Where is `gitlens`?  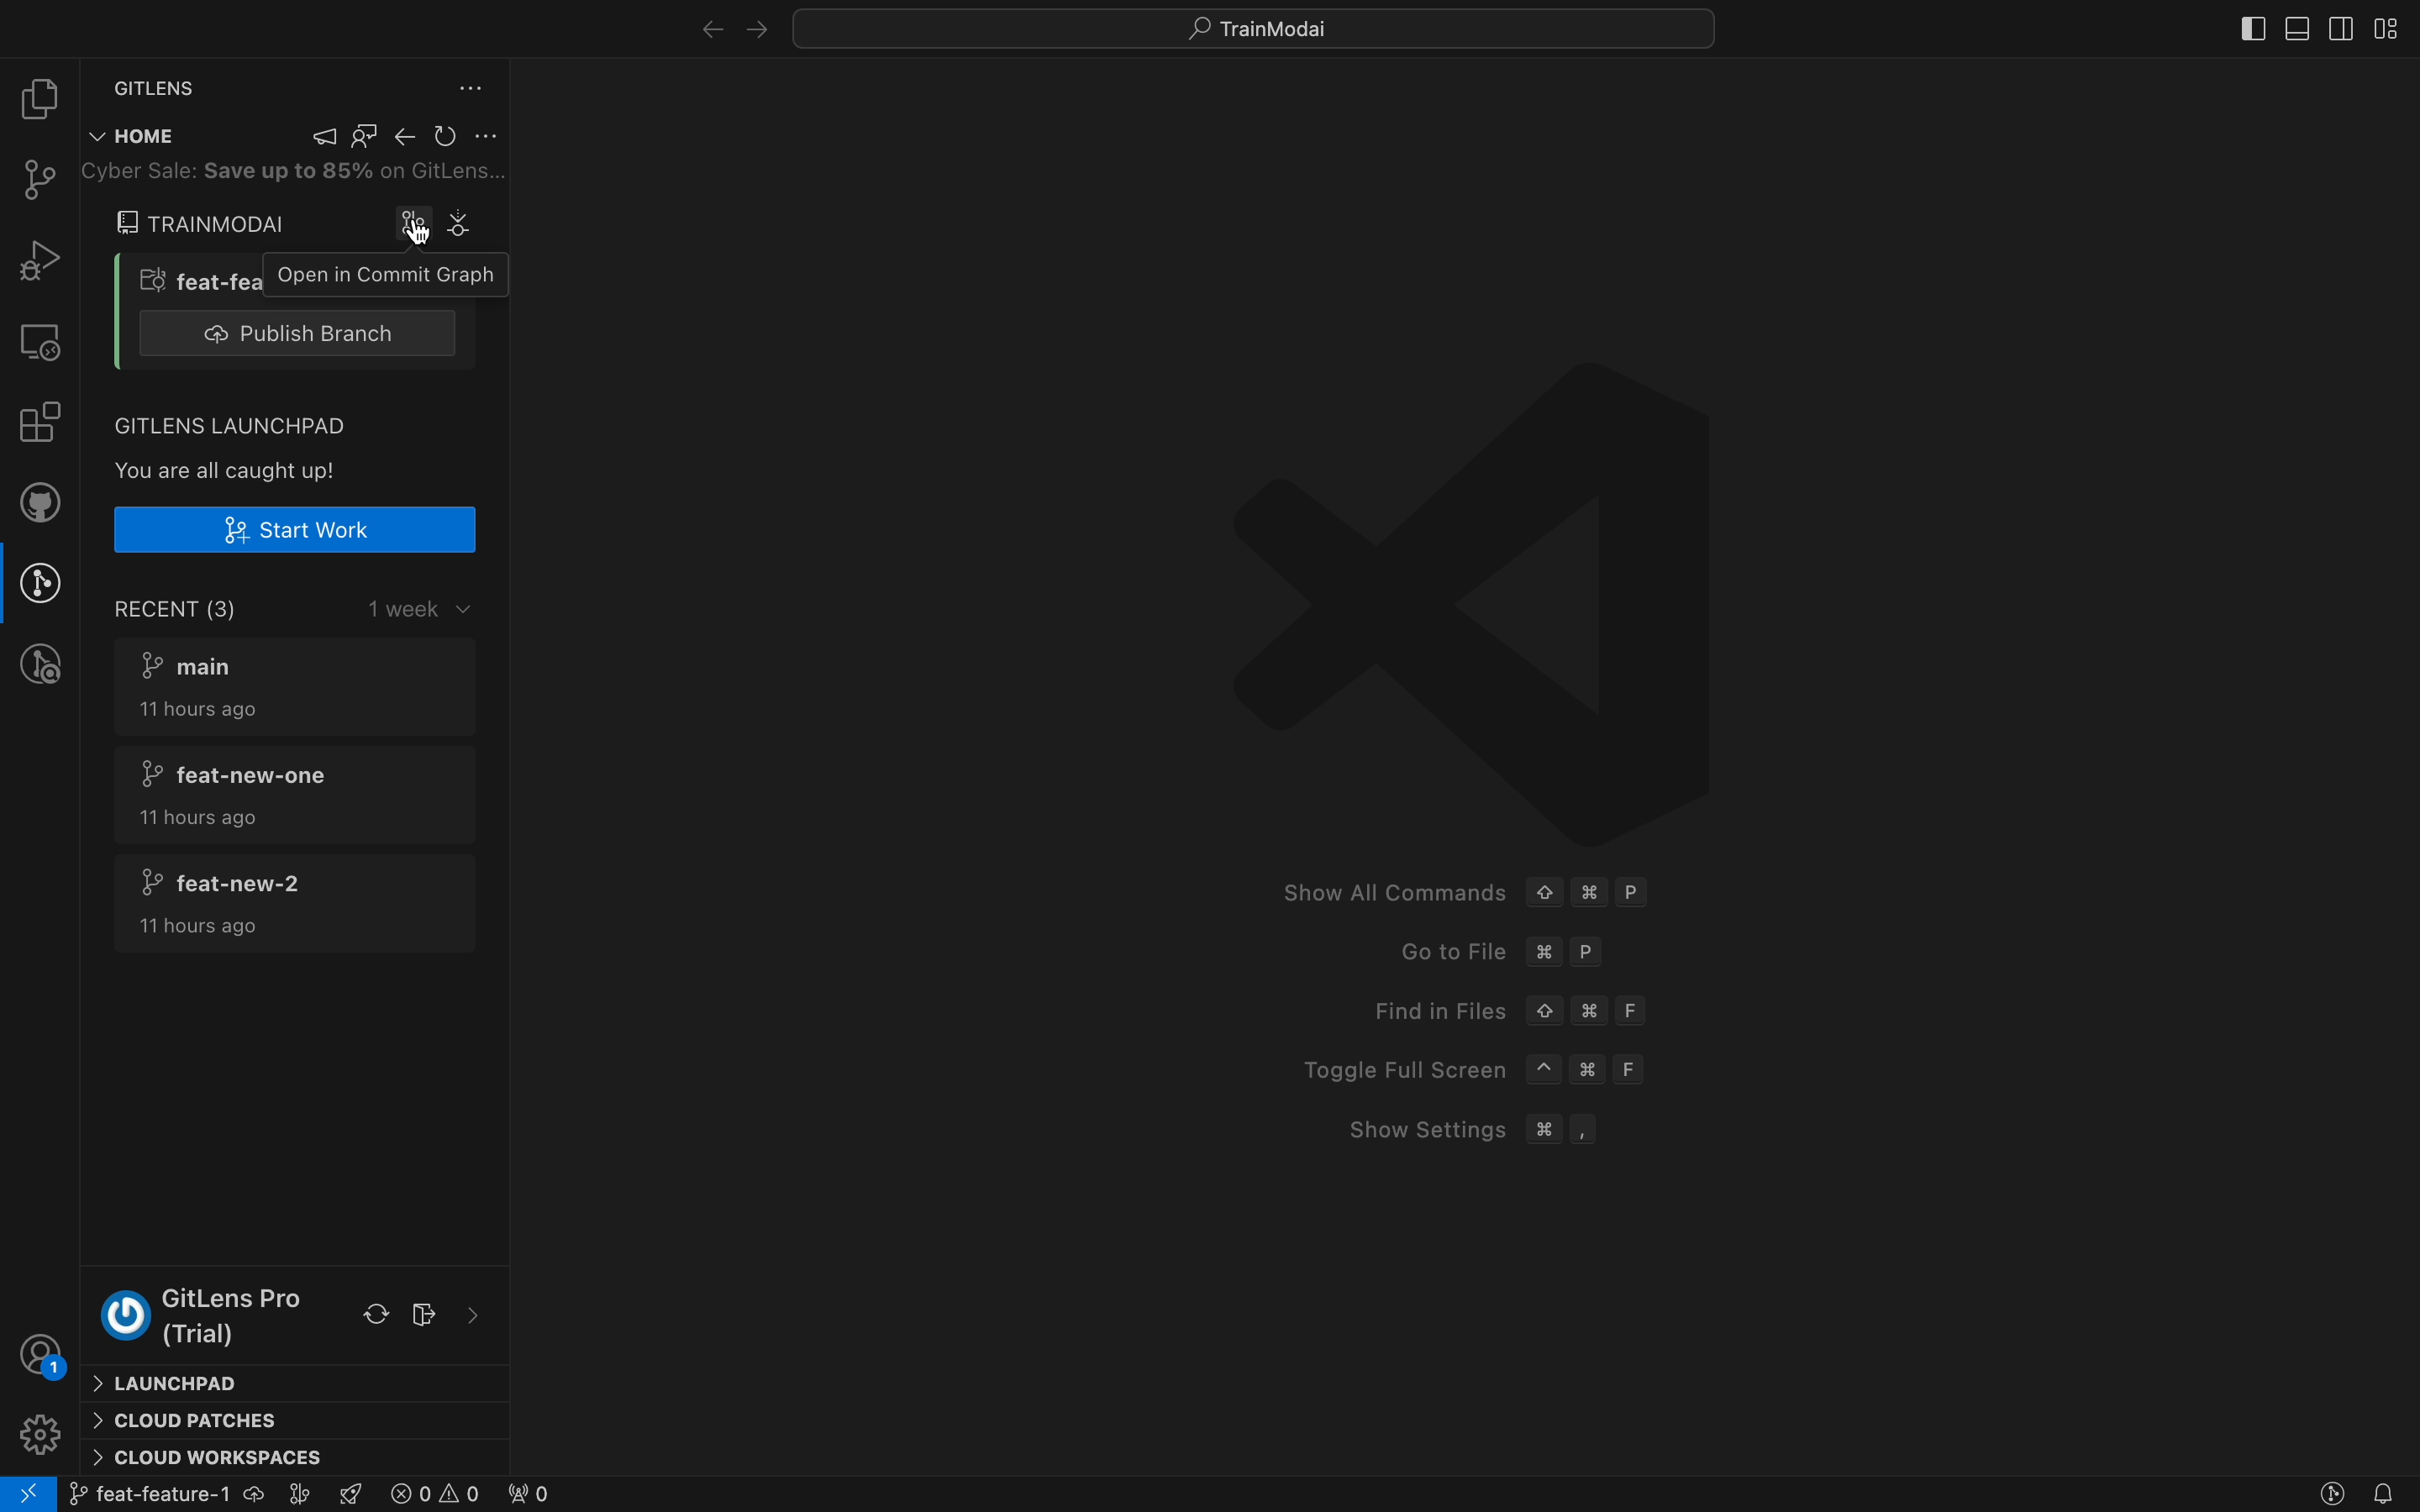 gitlens is located at coordinates (2332, 1494).